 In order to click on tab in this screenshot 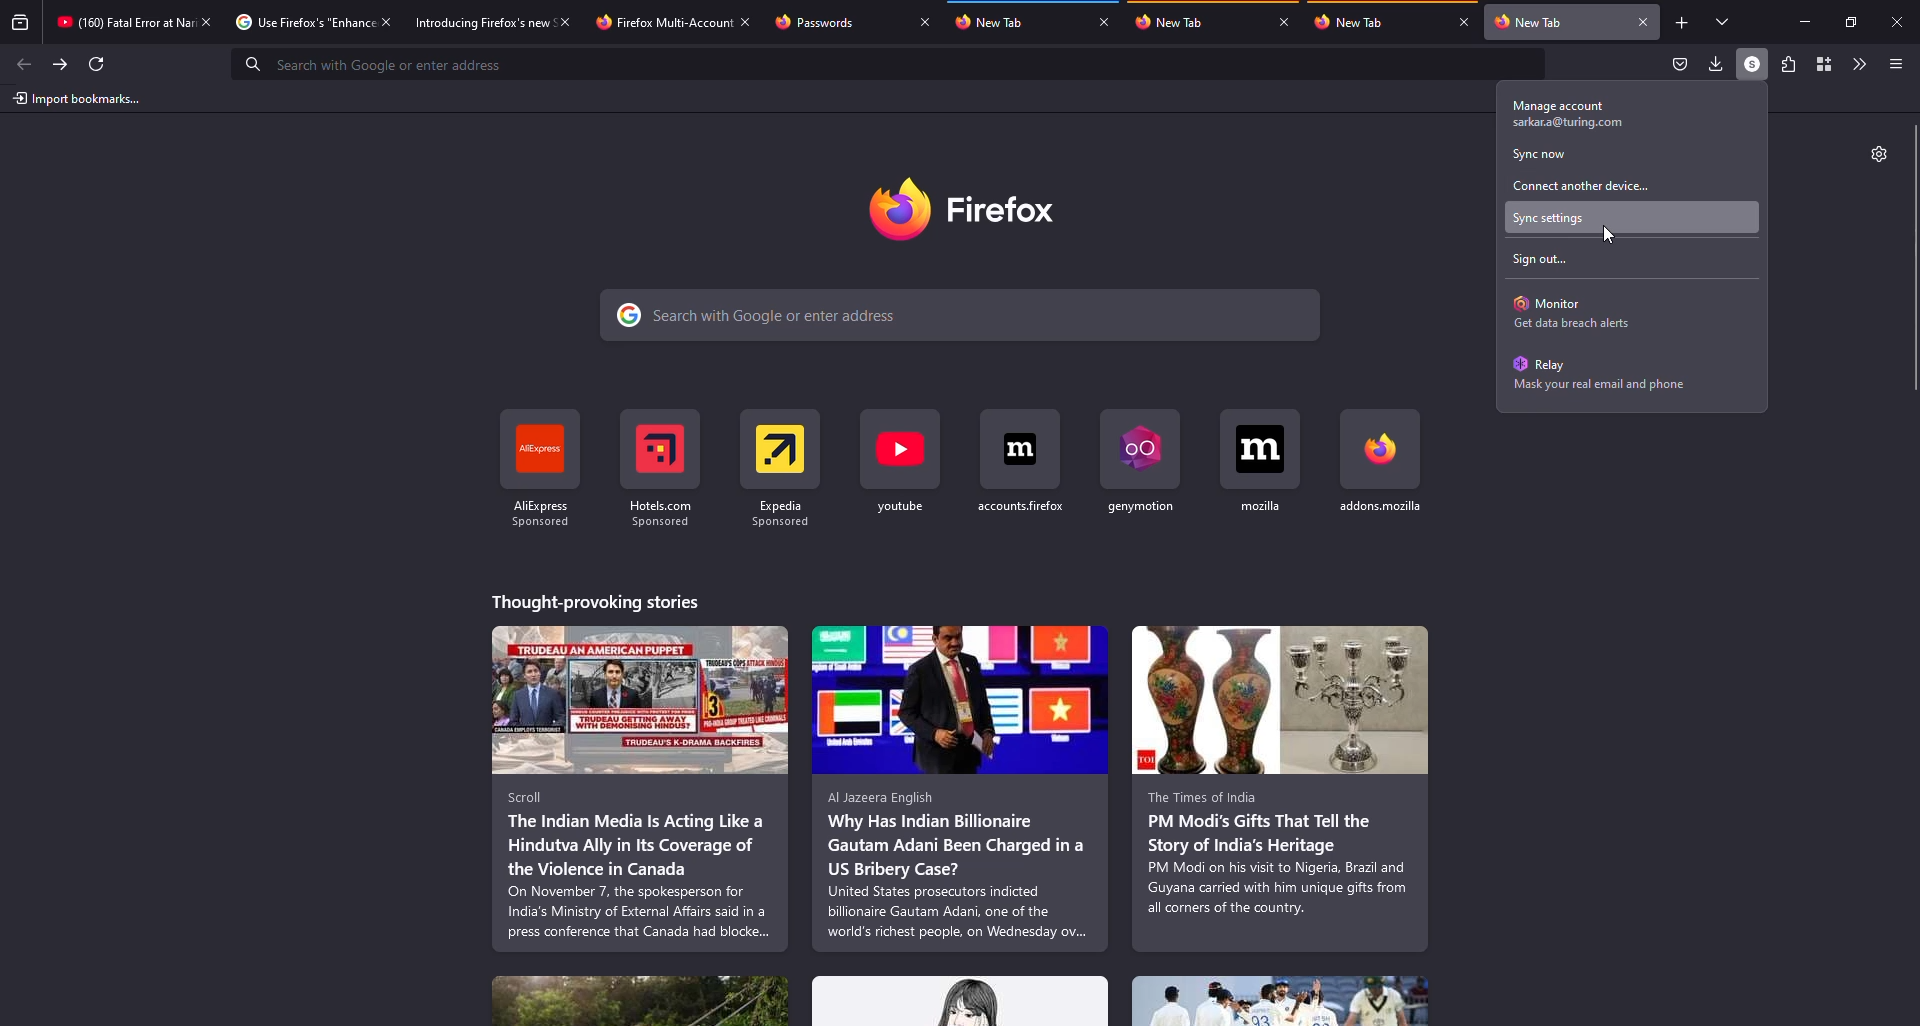, I will do `click(469, 21)`.